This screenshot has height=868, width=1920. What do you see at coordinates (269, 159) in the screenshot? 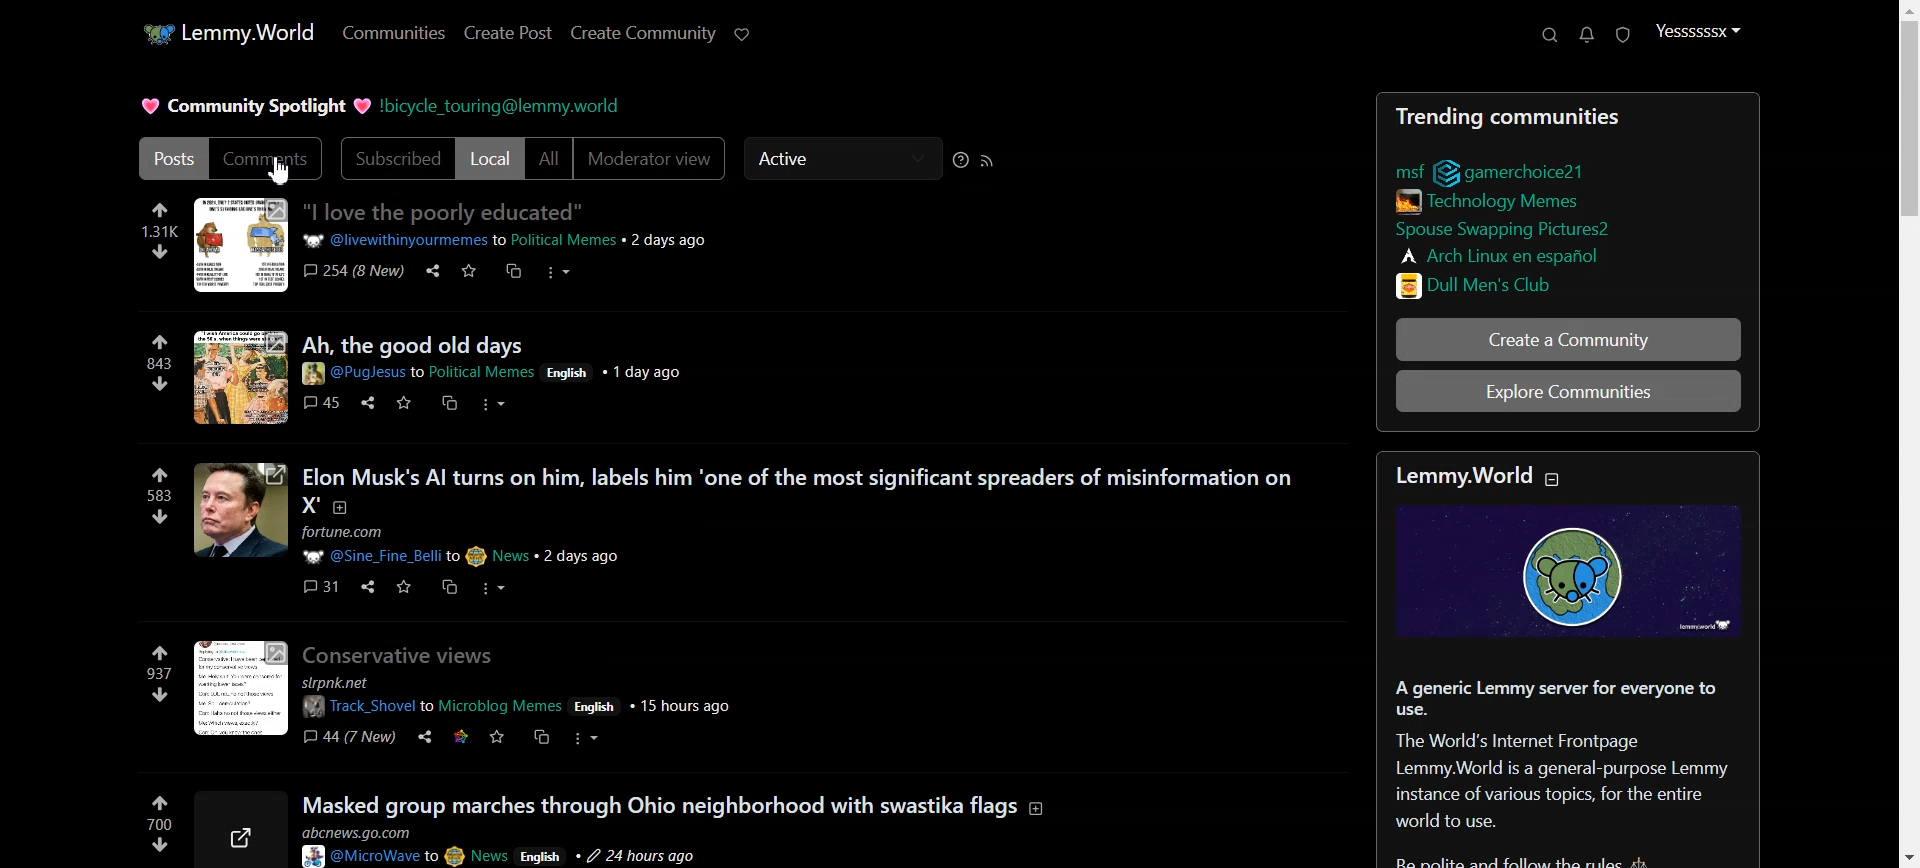
I see `Comments` at bounding box center [269, 159].